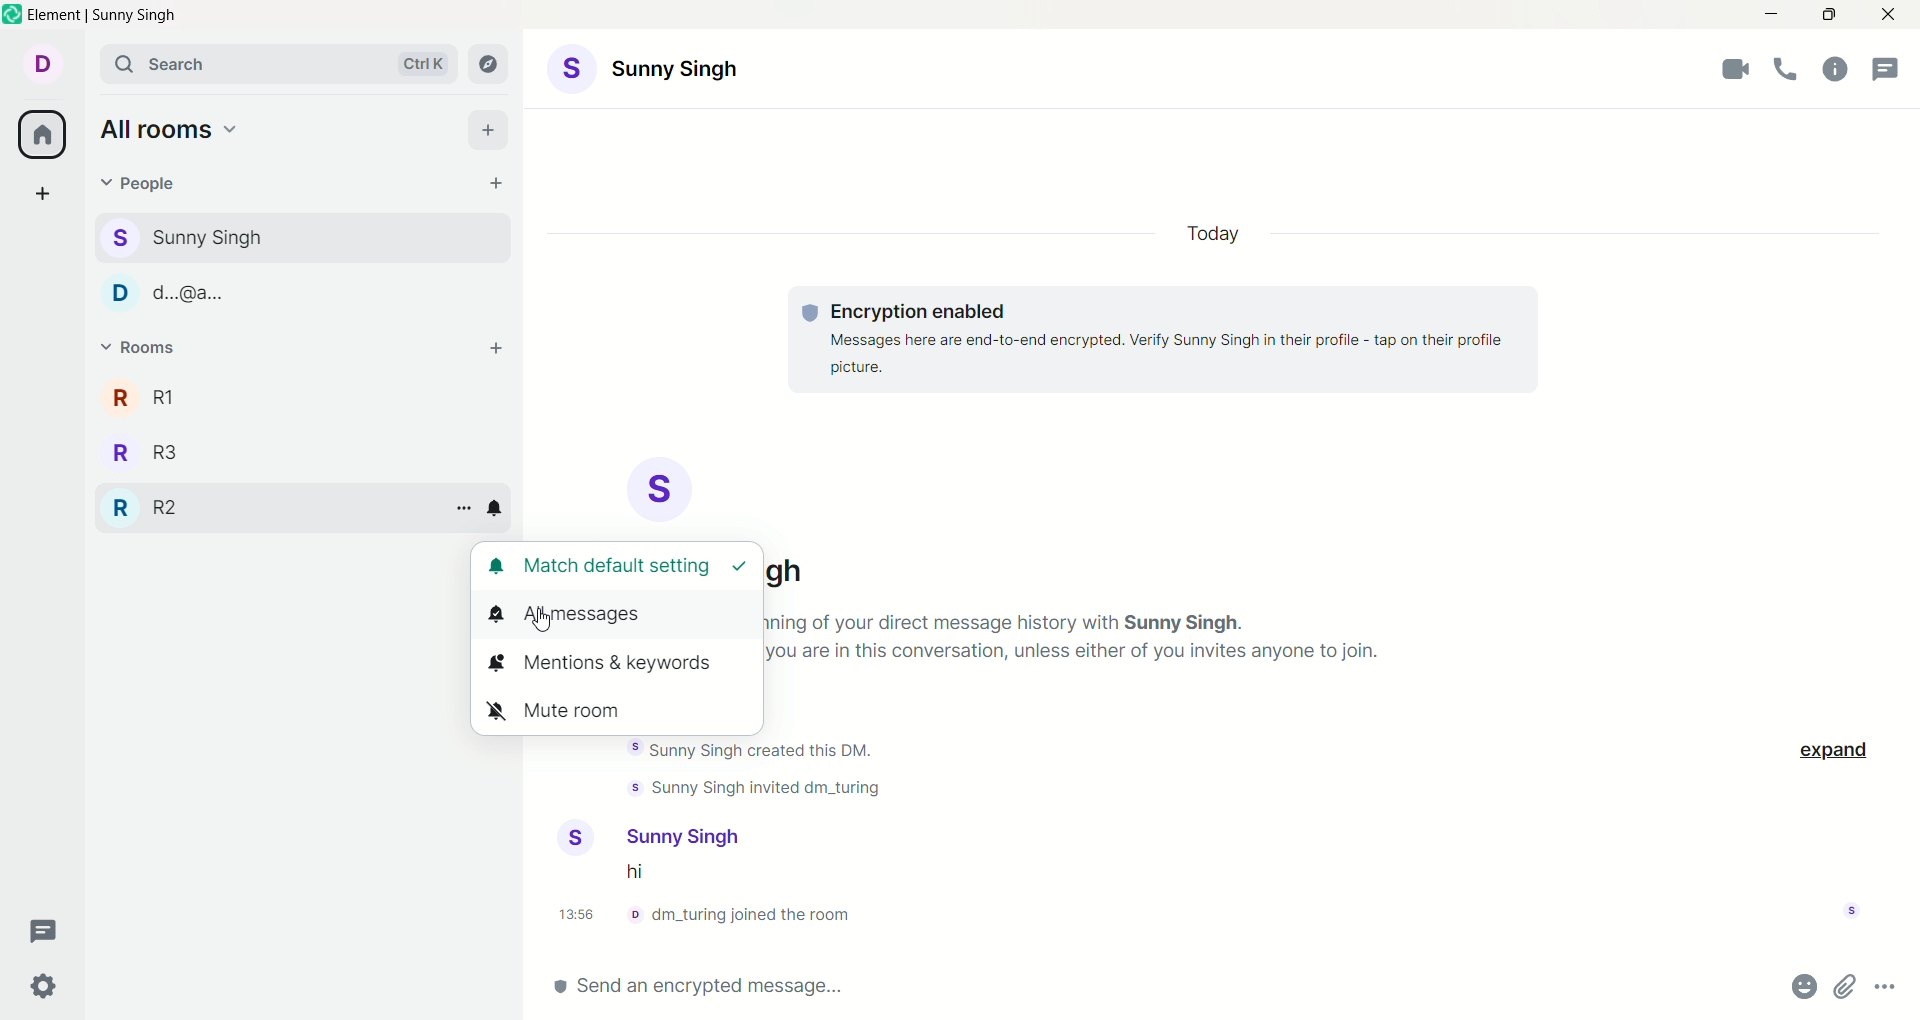 The image size is (1920, 1020). What do you see at coordinates (43, 982) in the screenshot?
I see `settings` at bounding box center [43, 982].